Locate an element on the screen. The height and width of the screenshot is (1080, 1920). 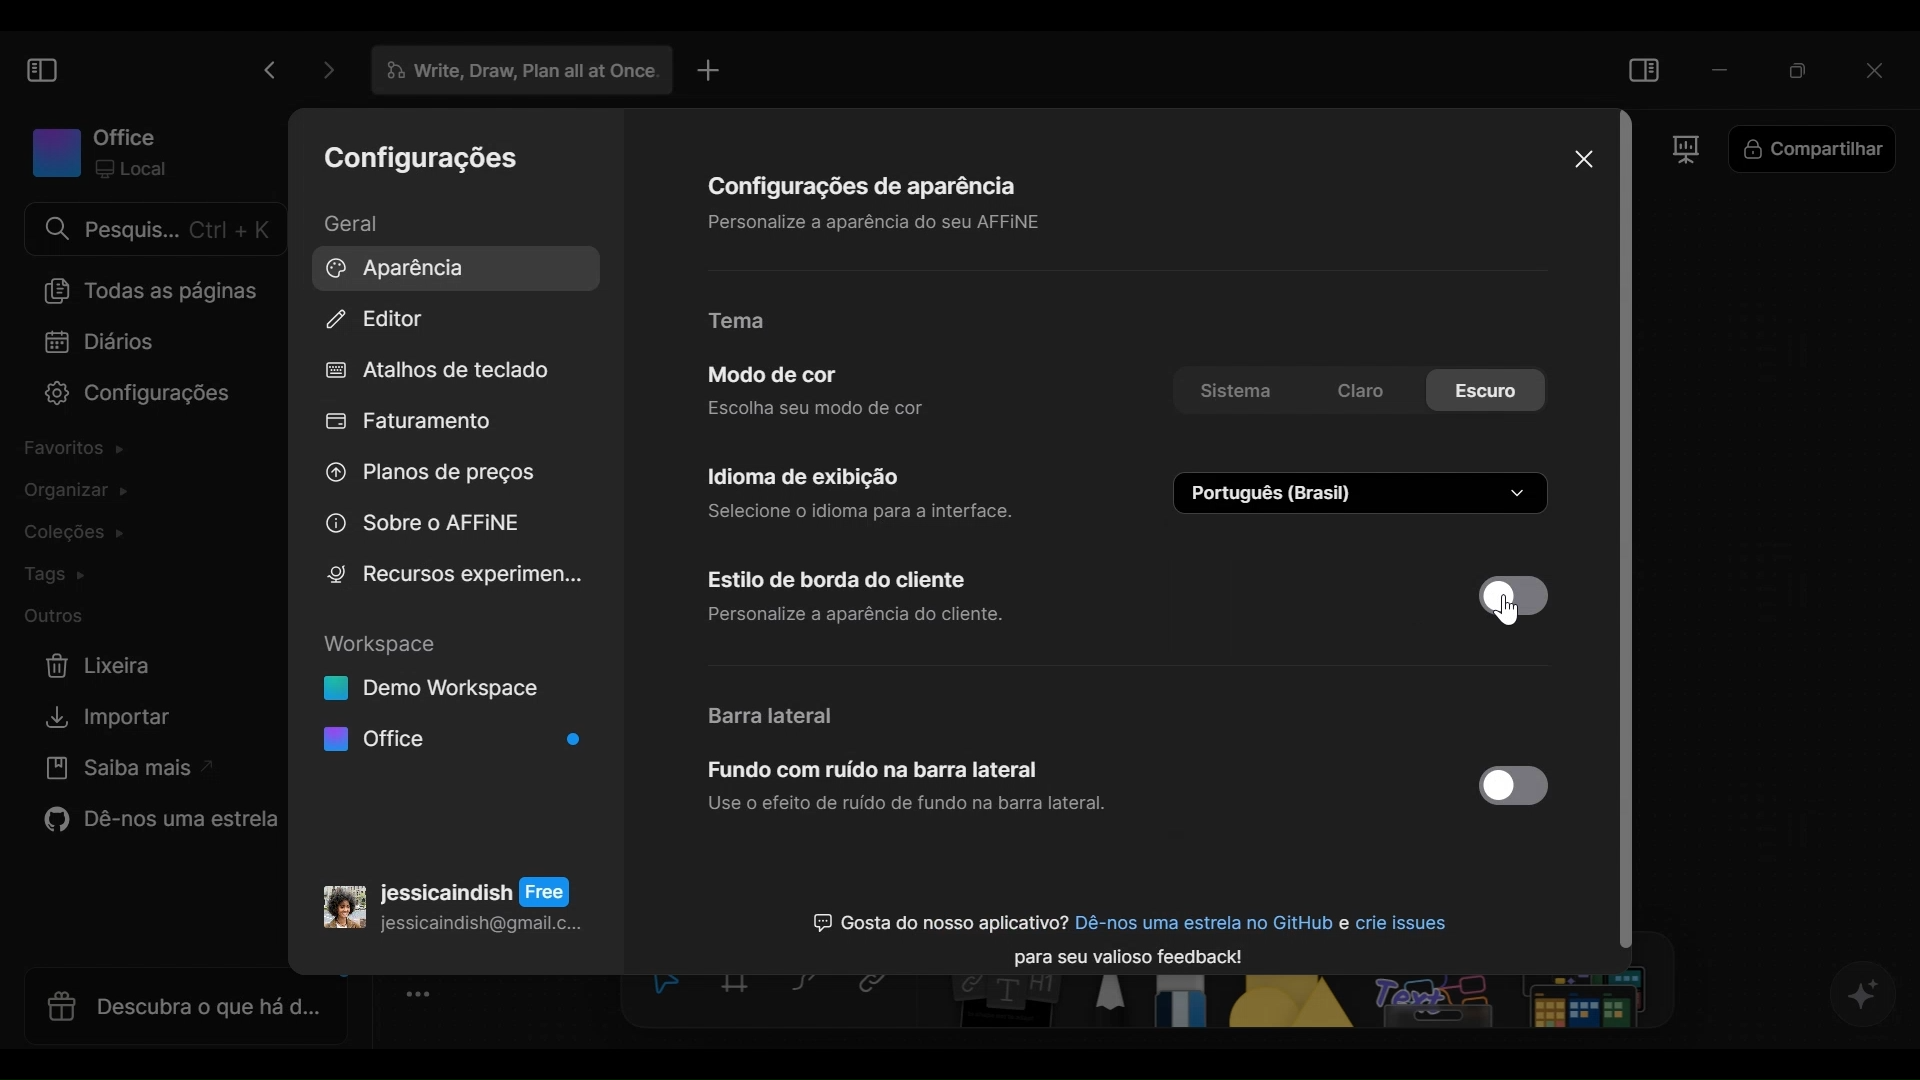
Tab is located at coordinates (513, 71).